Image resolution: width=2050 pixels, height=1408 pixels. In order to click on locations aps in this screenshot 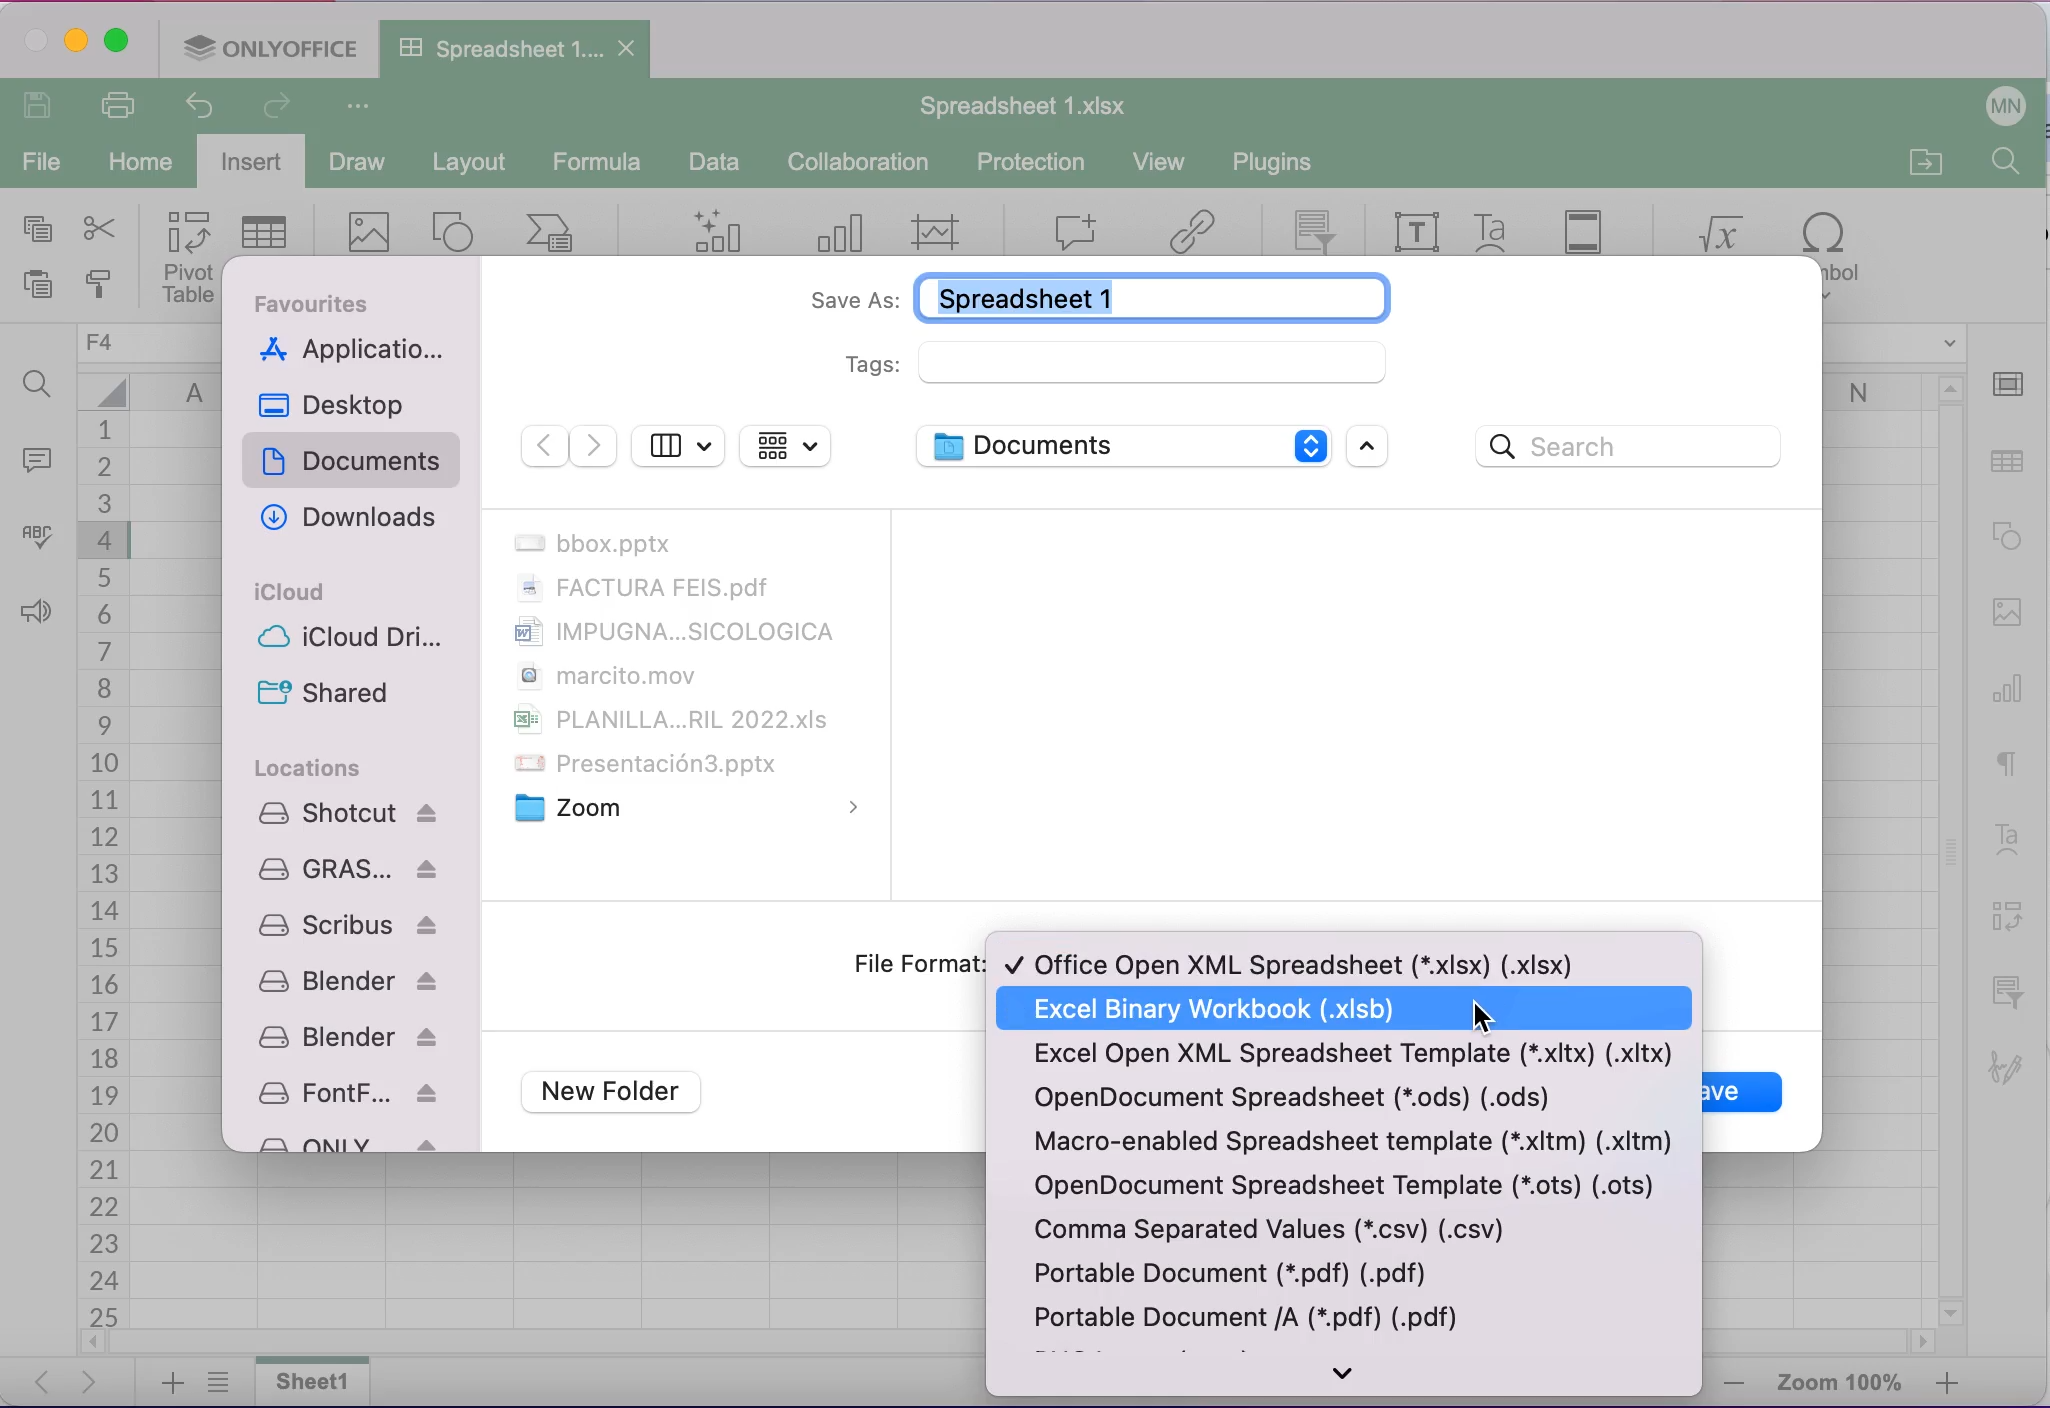, I will do `click(351, 973)`.